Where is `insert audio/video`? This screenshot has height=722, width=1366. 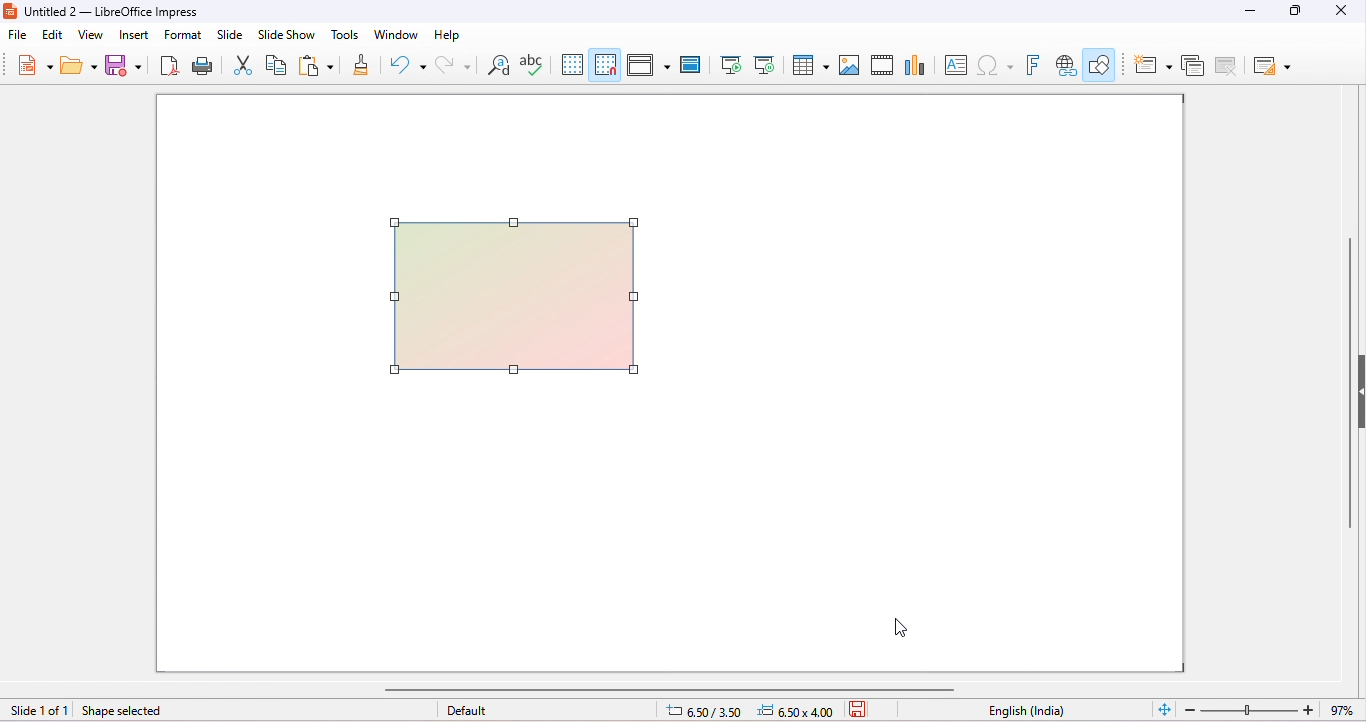 insert audio/video is located at coordinates (882, 65).